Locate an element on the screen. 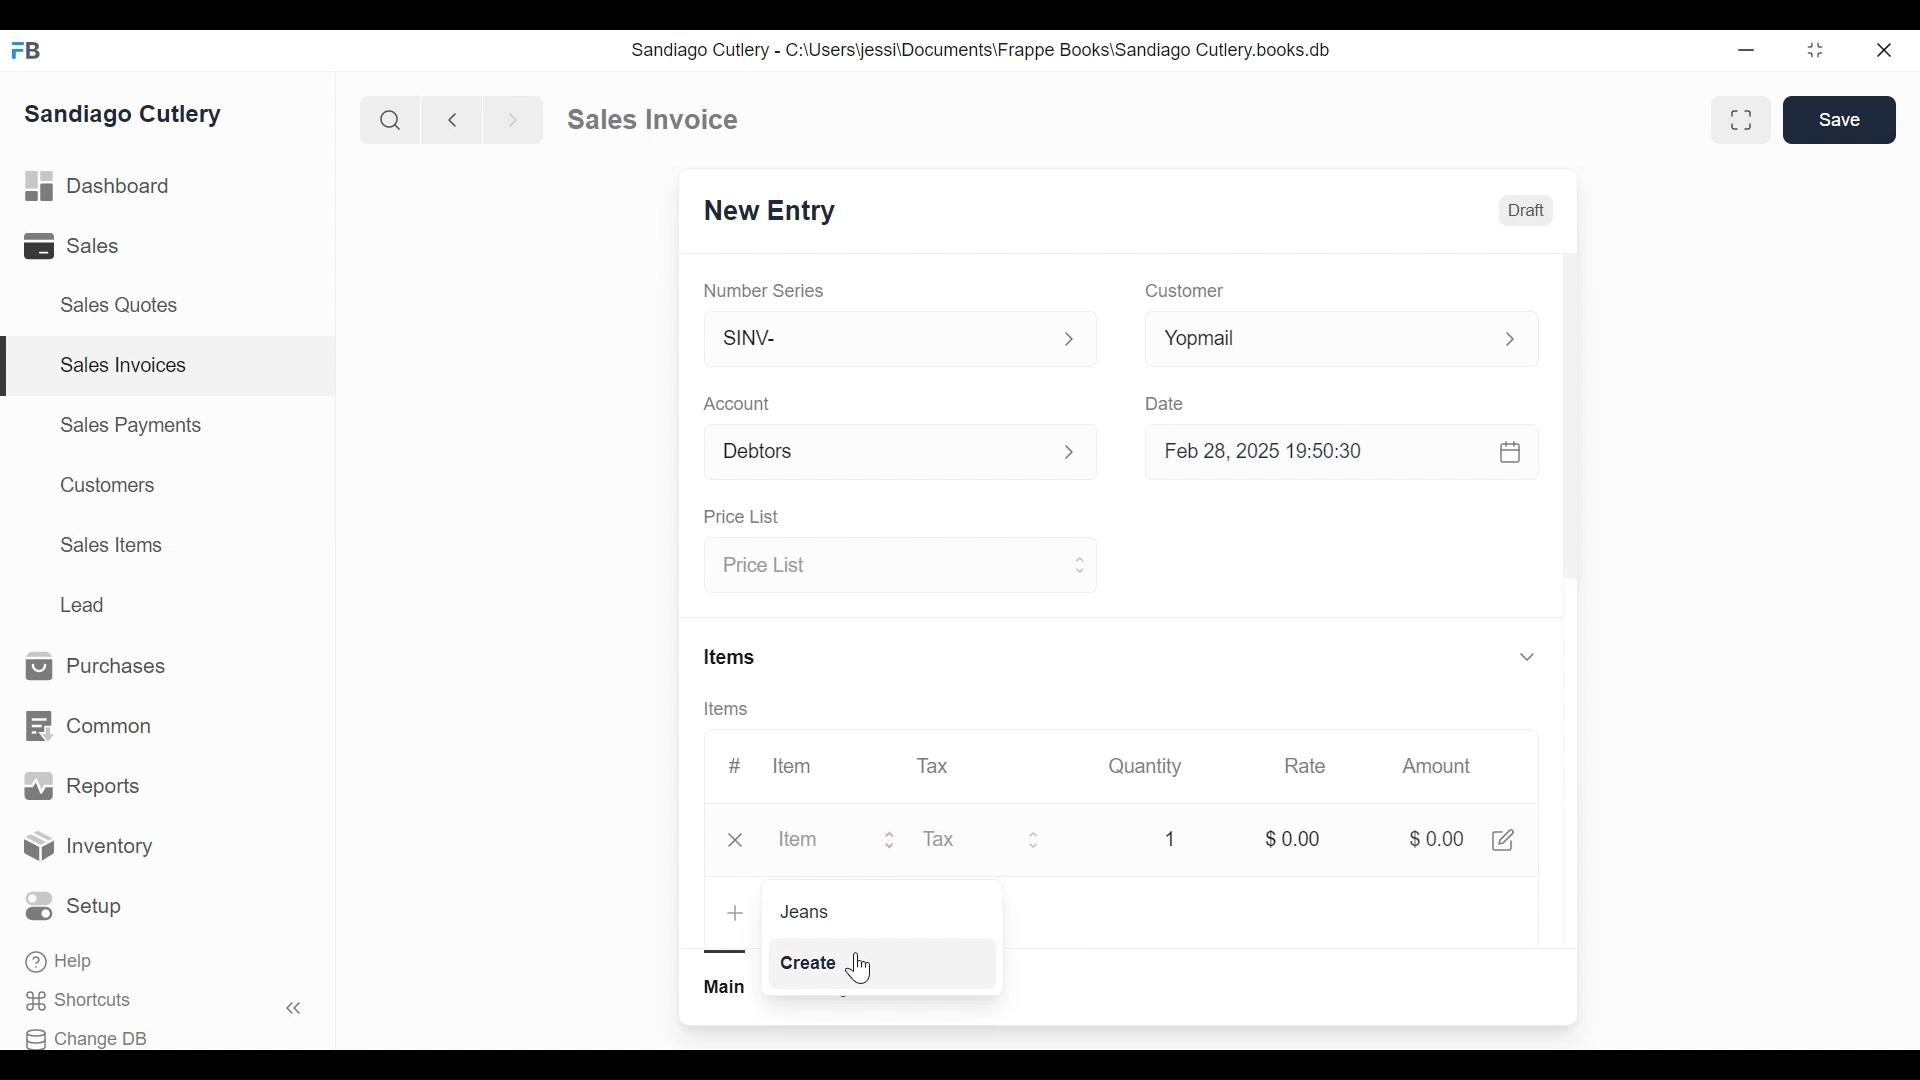 The width and height of the screenshot is (1920, 1080). New Entry is located at coordinates (763, 213).